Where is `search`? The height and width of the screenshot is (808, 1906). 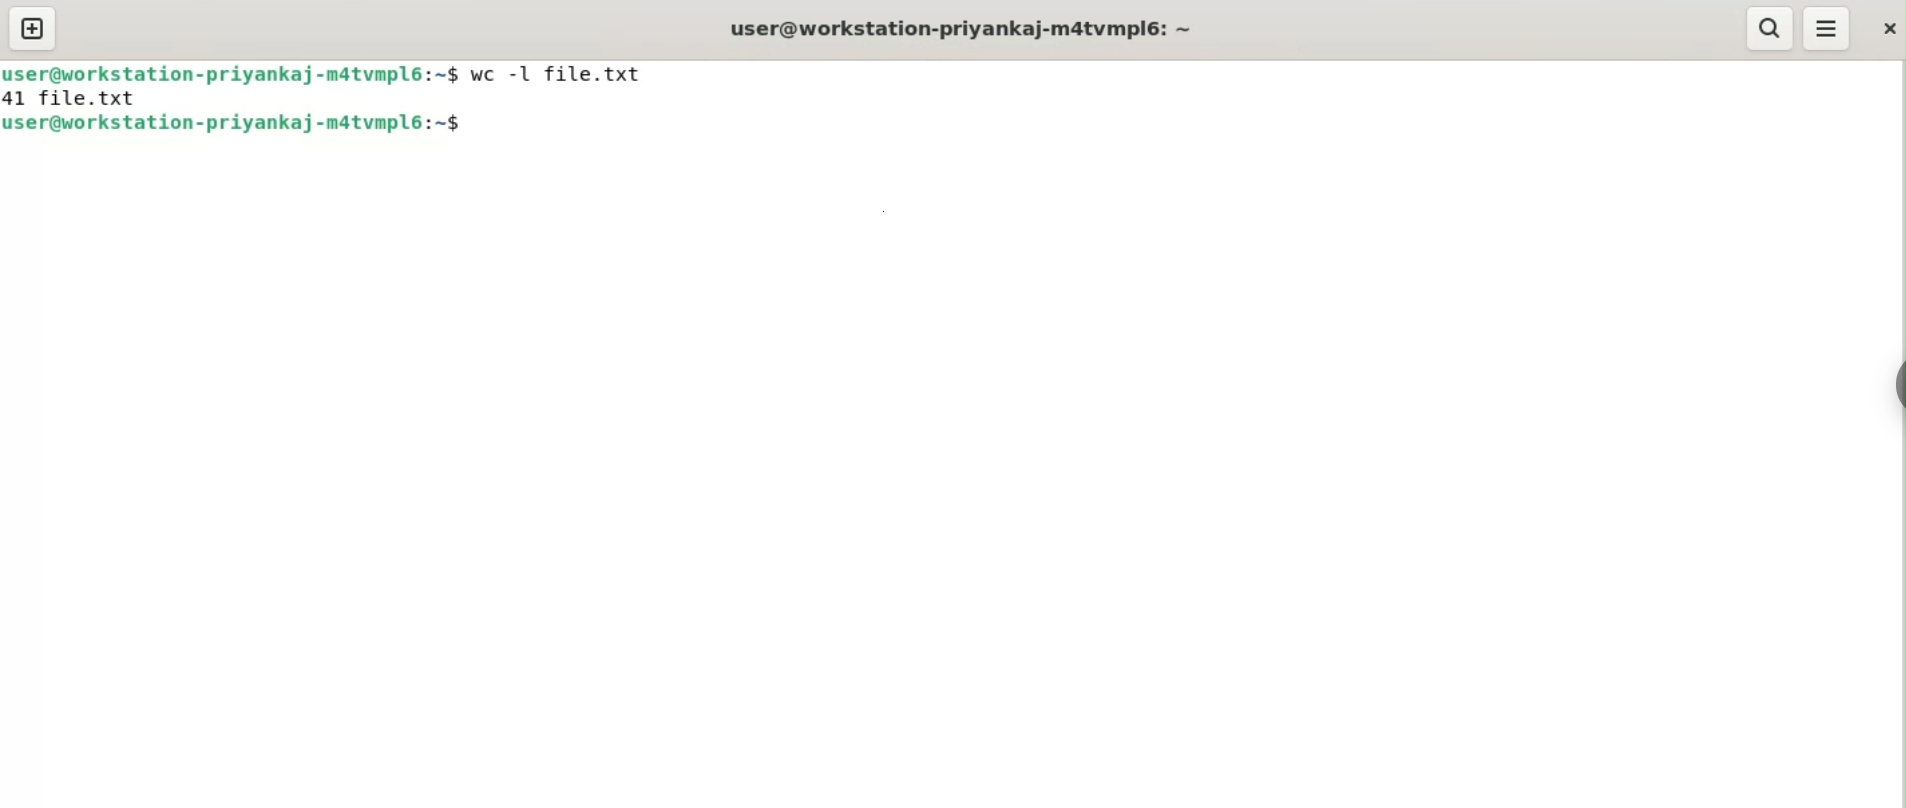
search is located at coordinates (1771, 28).